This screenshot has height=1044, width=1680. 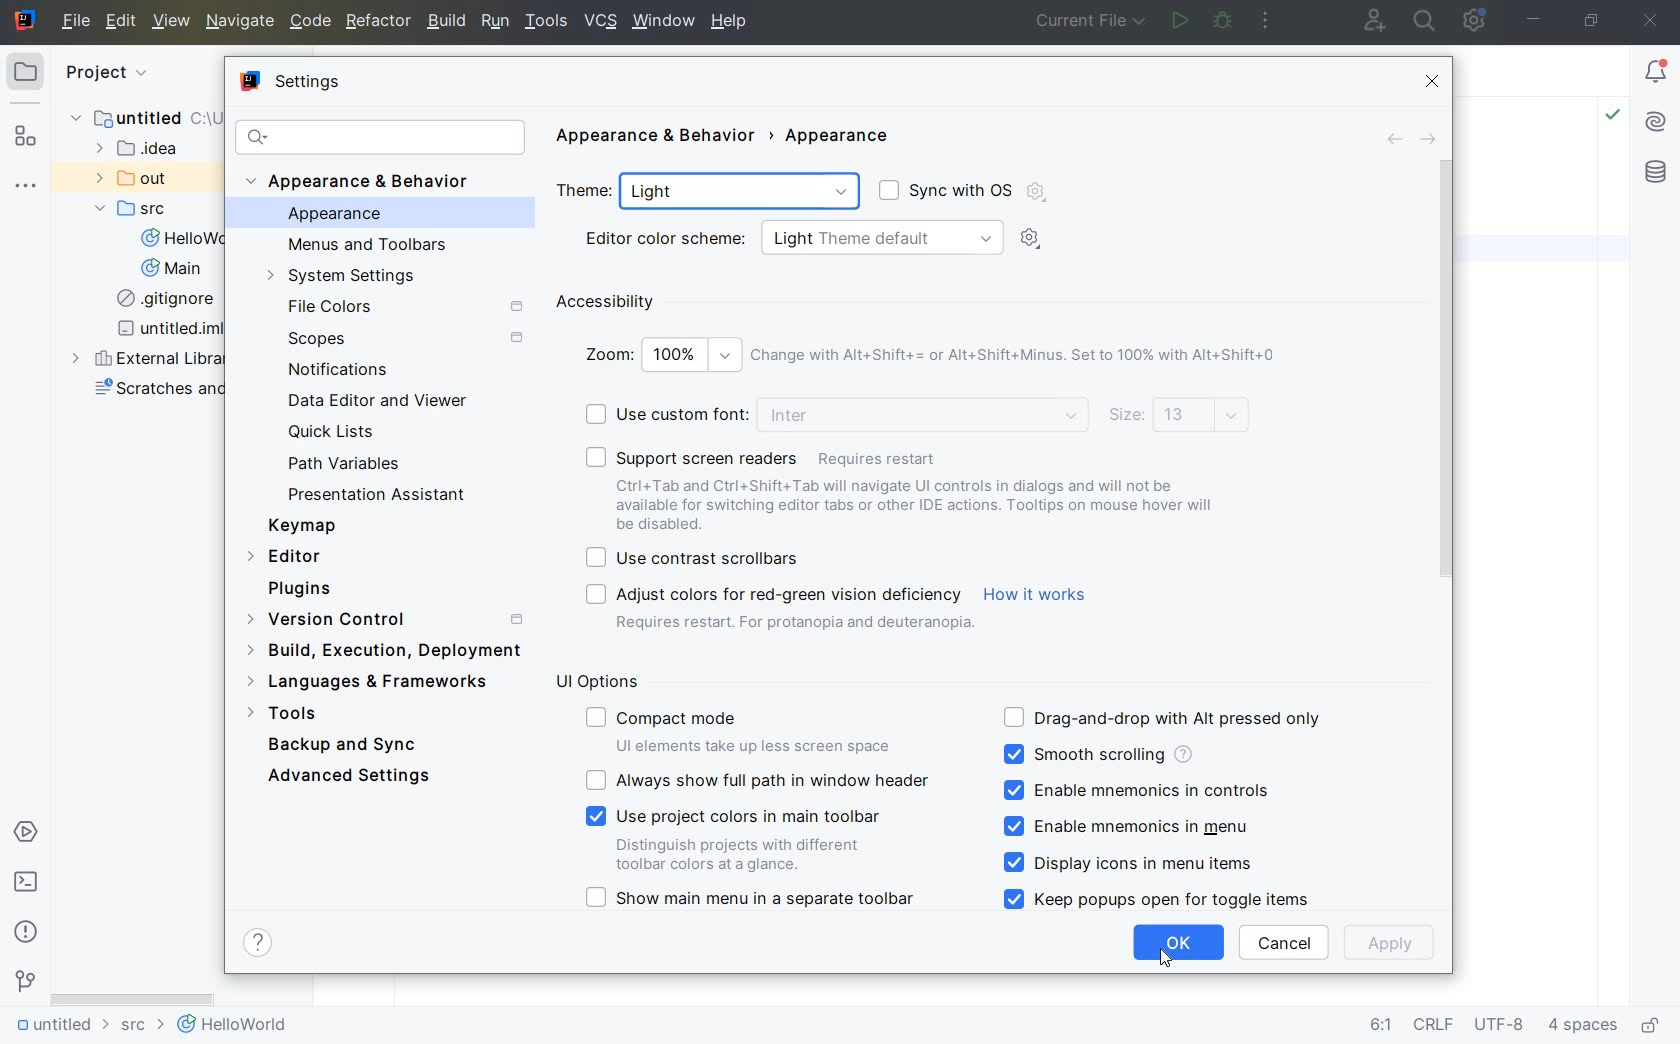 What do you see at coordinates (382, 619) in the screenshot?
I see `VERSION CONTROL` at bounding box center [382, 619].